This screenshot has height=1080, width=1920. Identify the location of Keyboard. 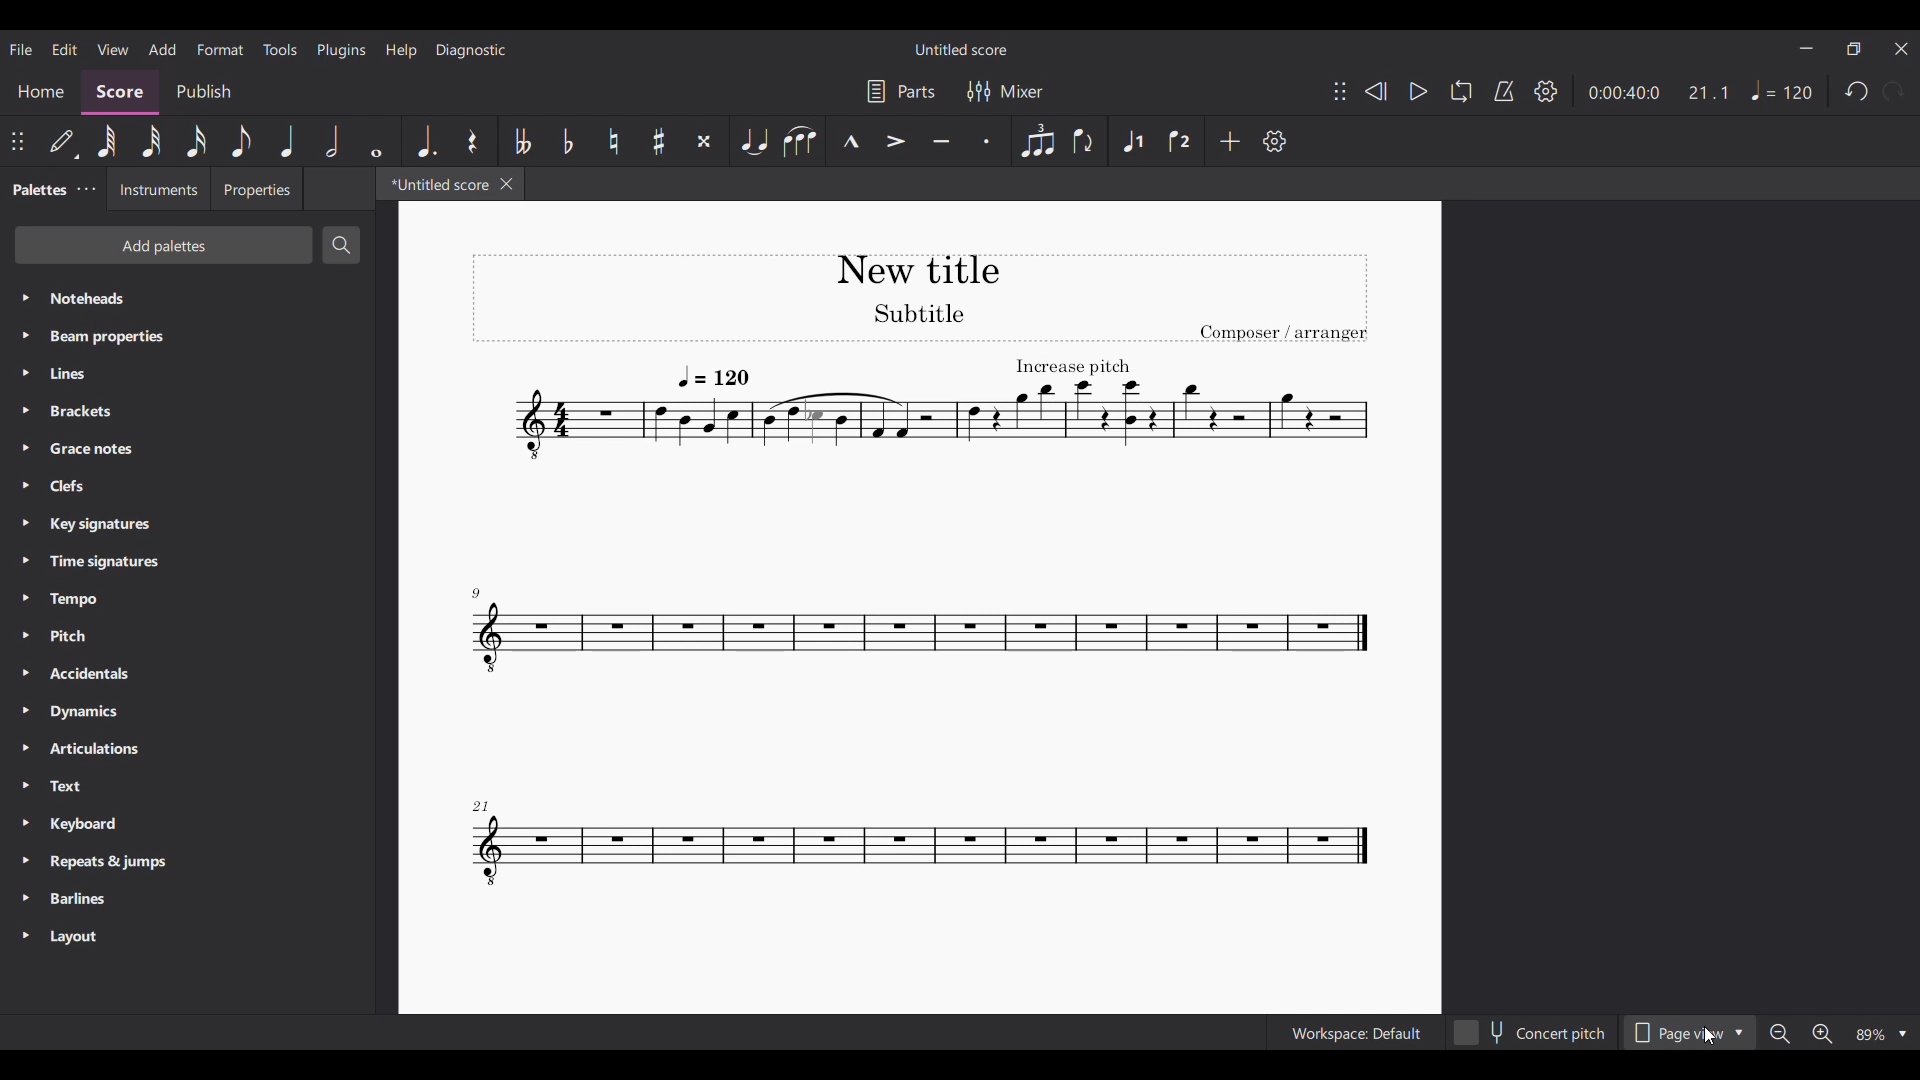
(185, 824).